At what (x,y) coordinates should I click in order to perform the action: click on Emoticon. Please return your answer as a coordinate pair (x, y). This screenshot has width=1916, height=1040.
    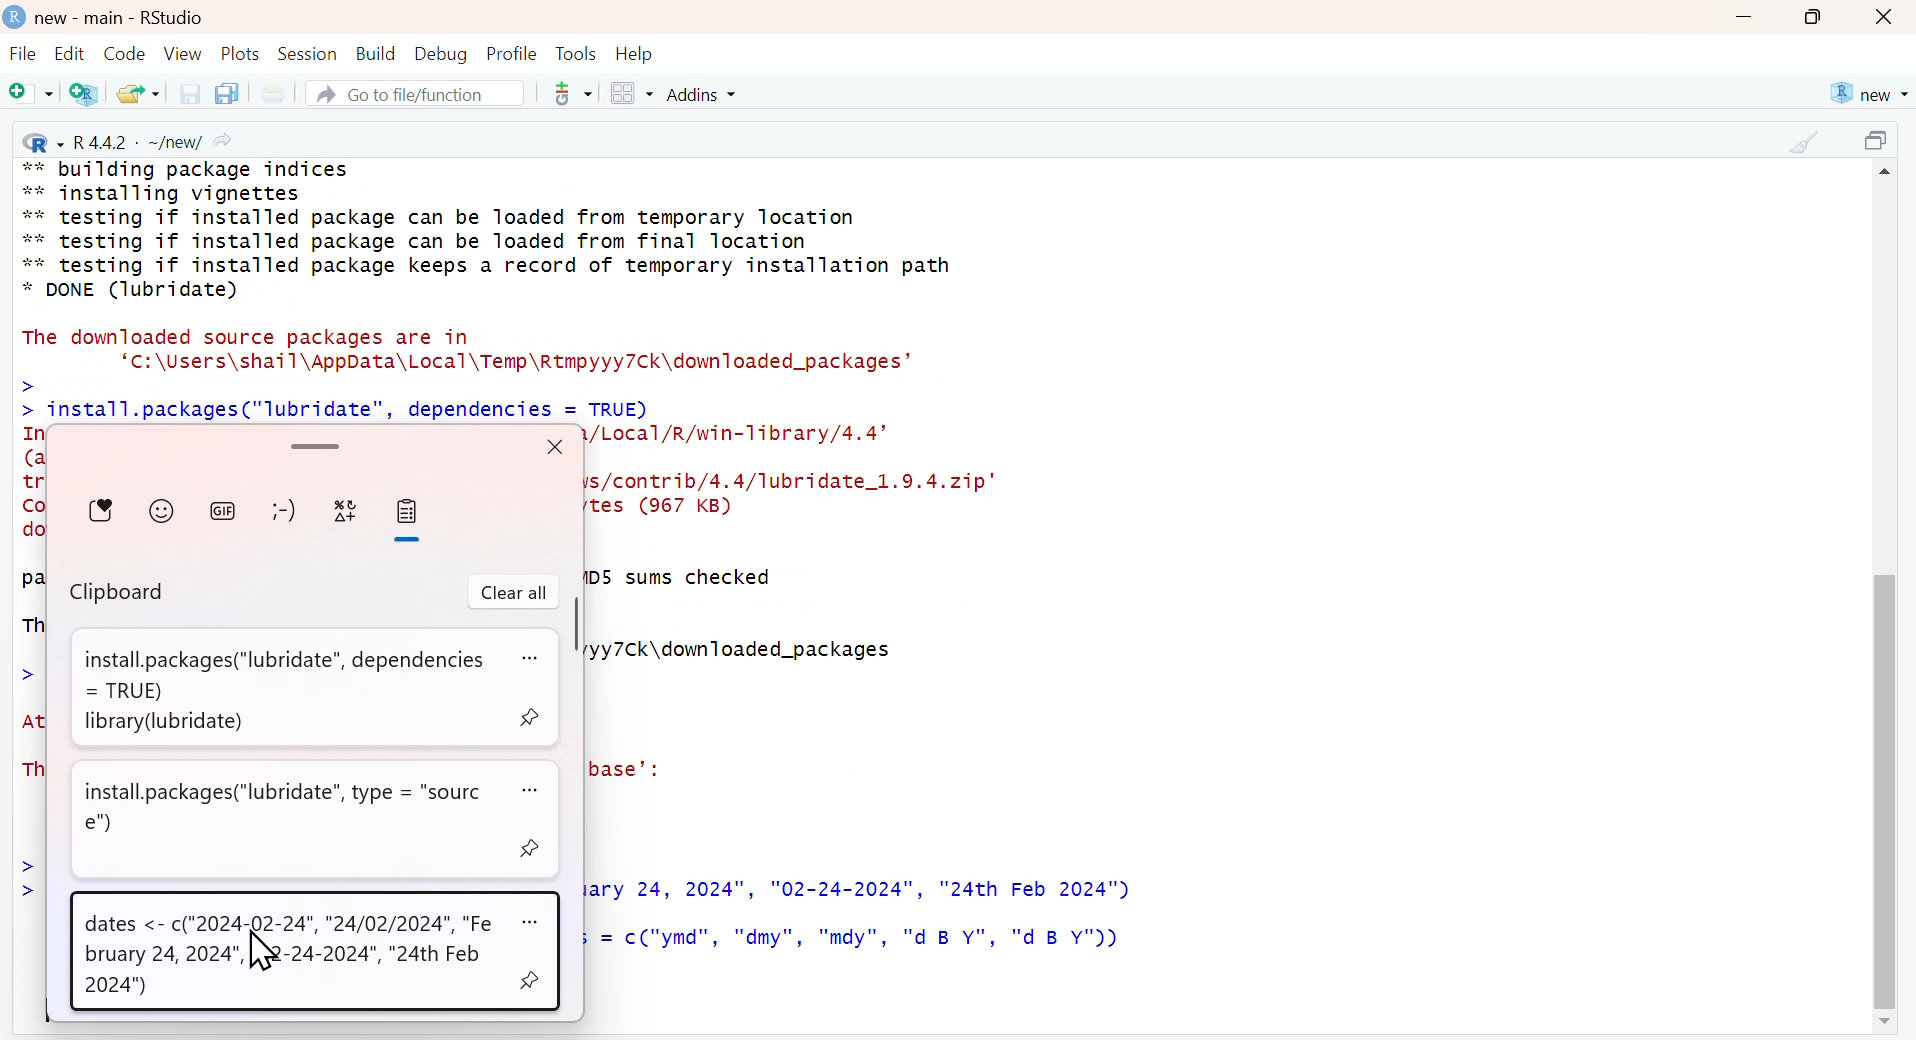
    Looking at the image, I should click on (282, 511).